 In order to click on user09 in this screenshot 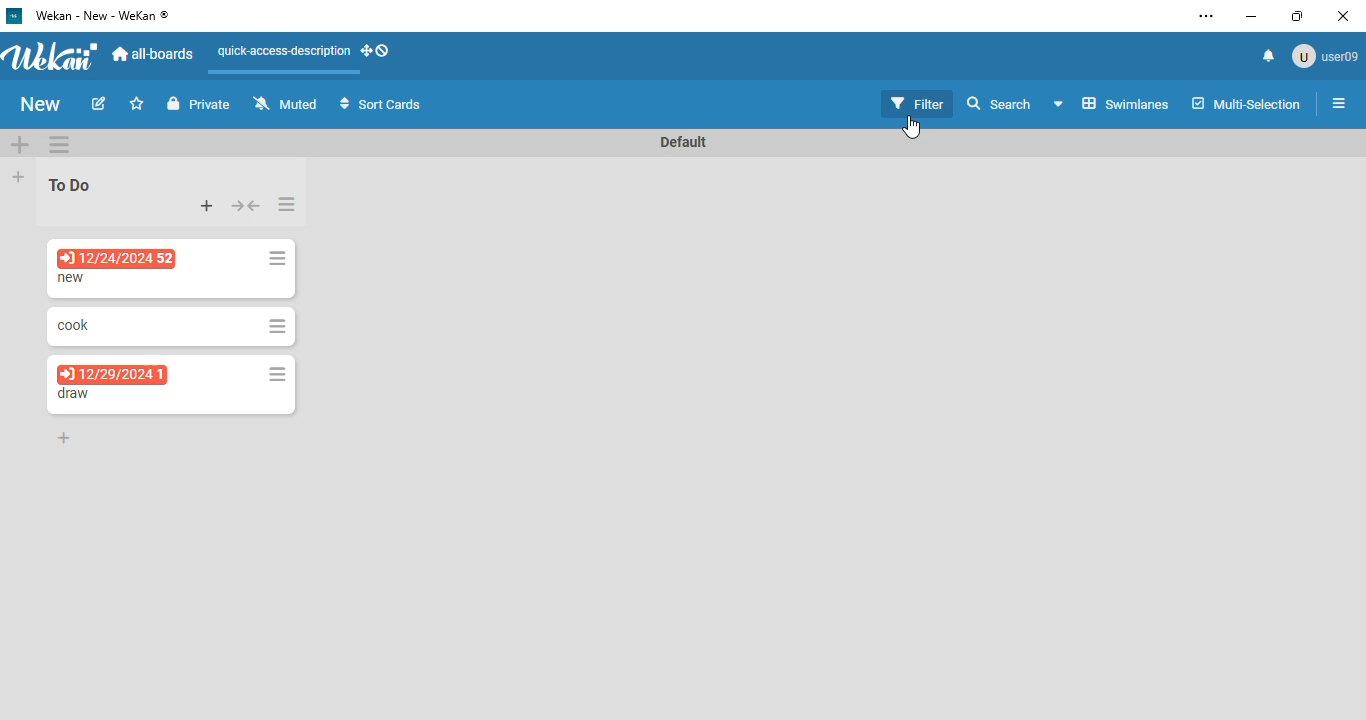, I will do `click(1324, 56)`.